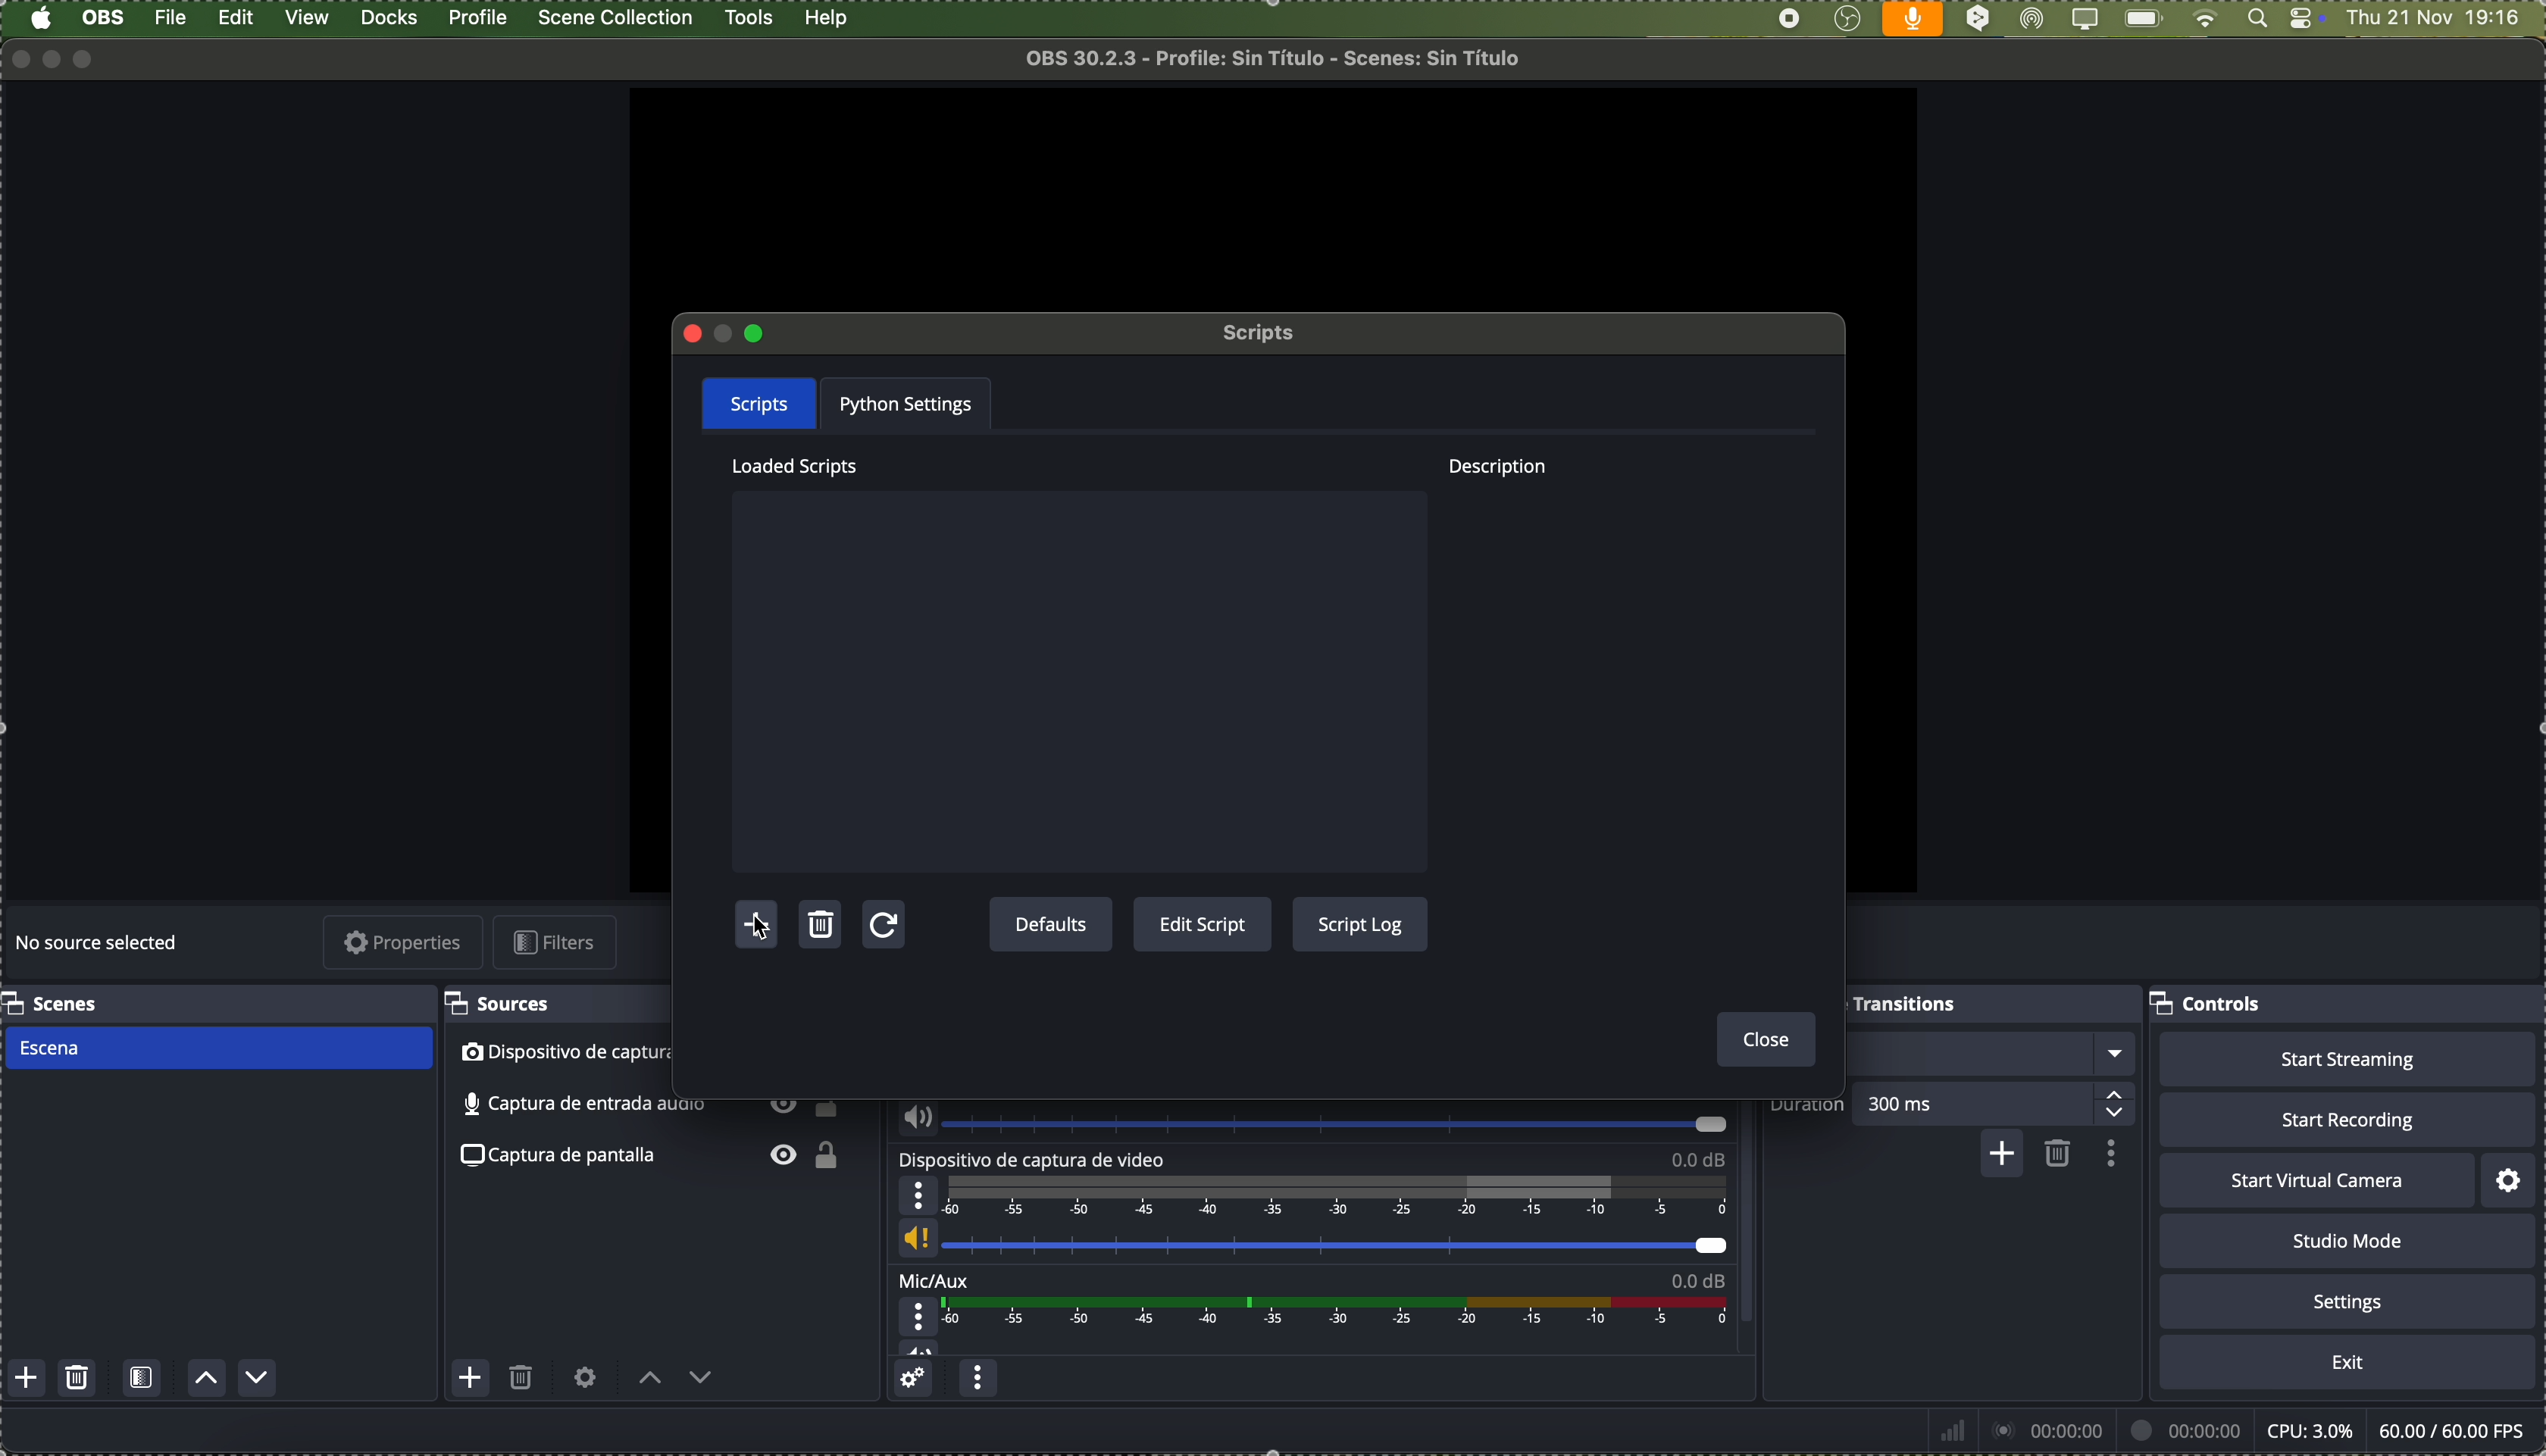 The height and width of the screenshot is (1456, 2546). Describe the element at coordinates (40, 19) in the screenshot. I see `Apple icon` at that location.